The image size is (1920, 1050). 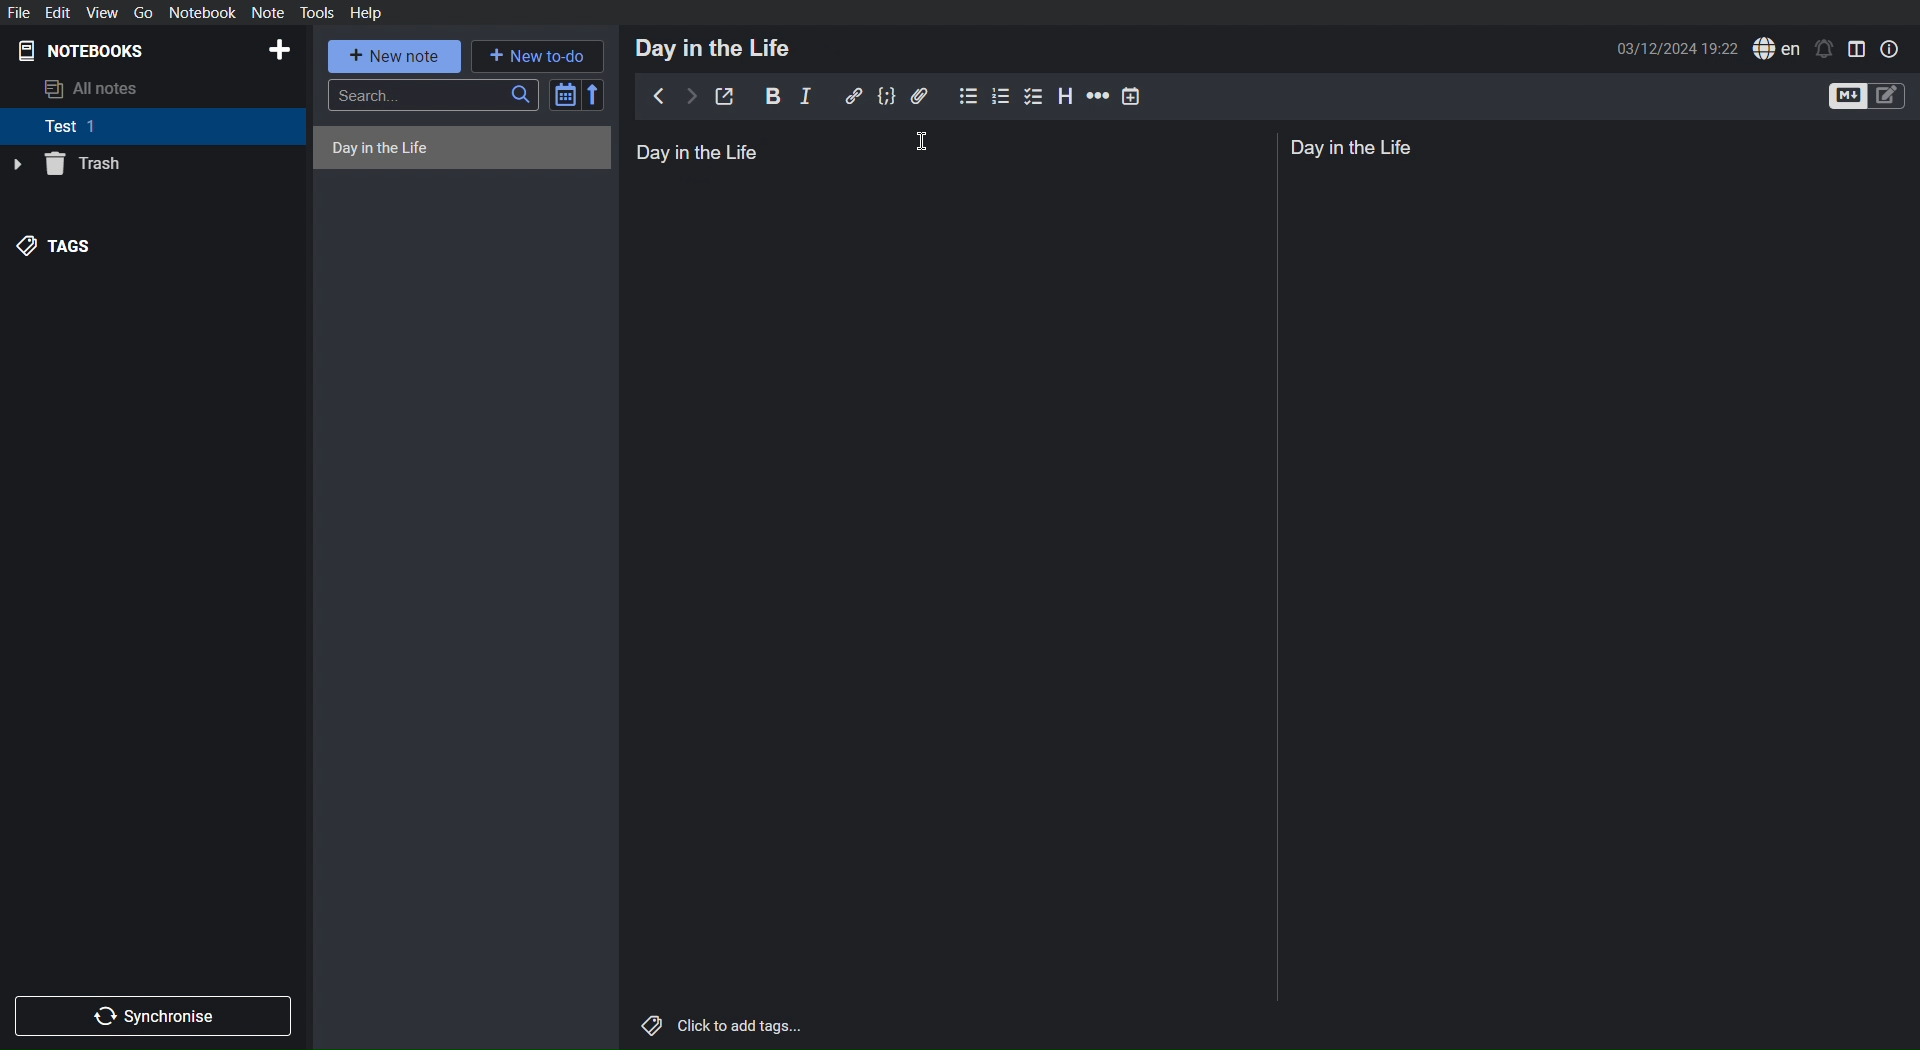 What do you see at coordinates (1000, 96) in the screenshot?
I see `Numbered List` at bounding box center [1000, 96].